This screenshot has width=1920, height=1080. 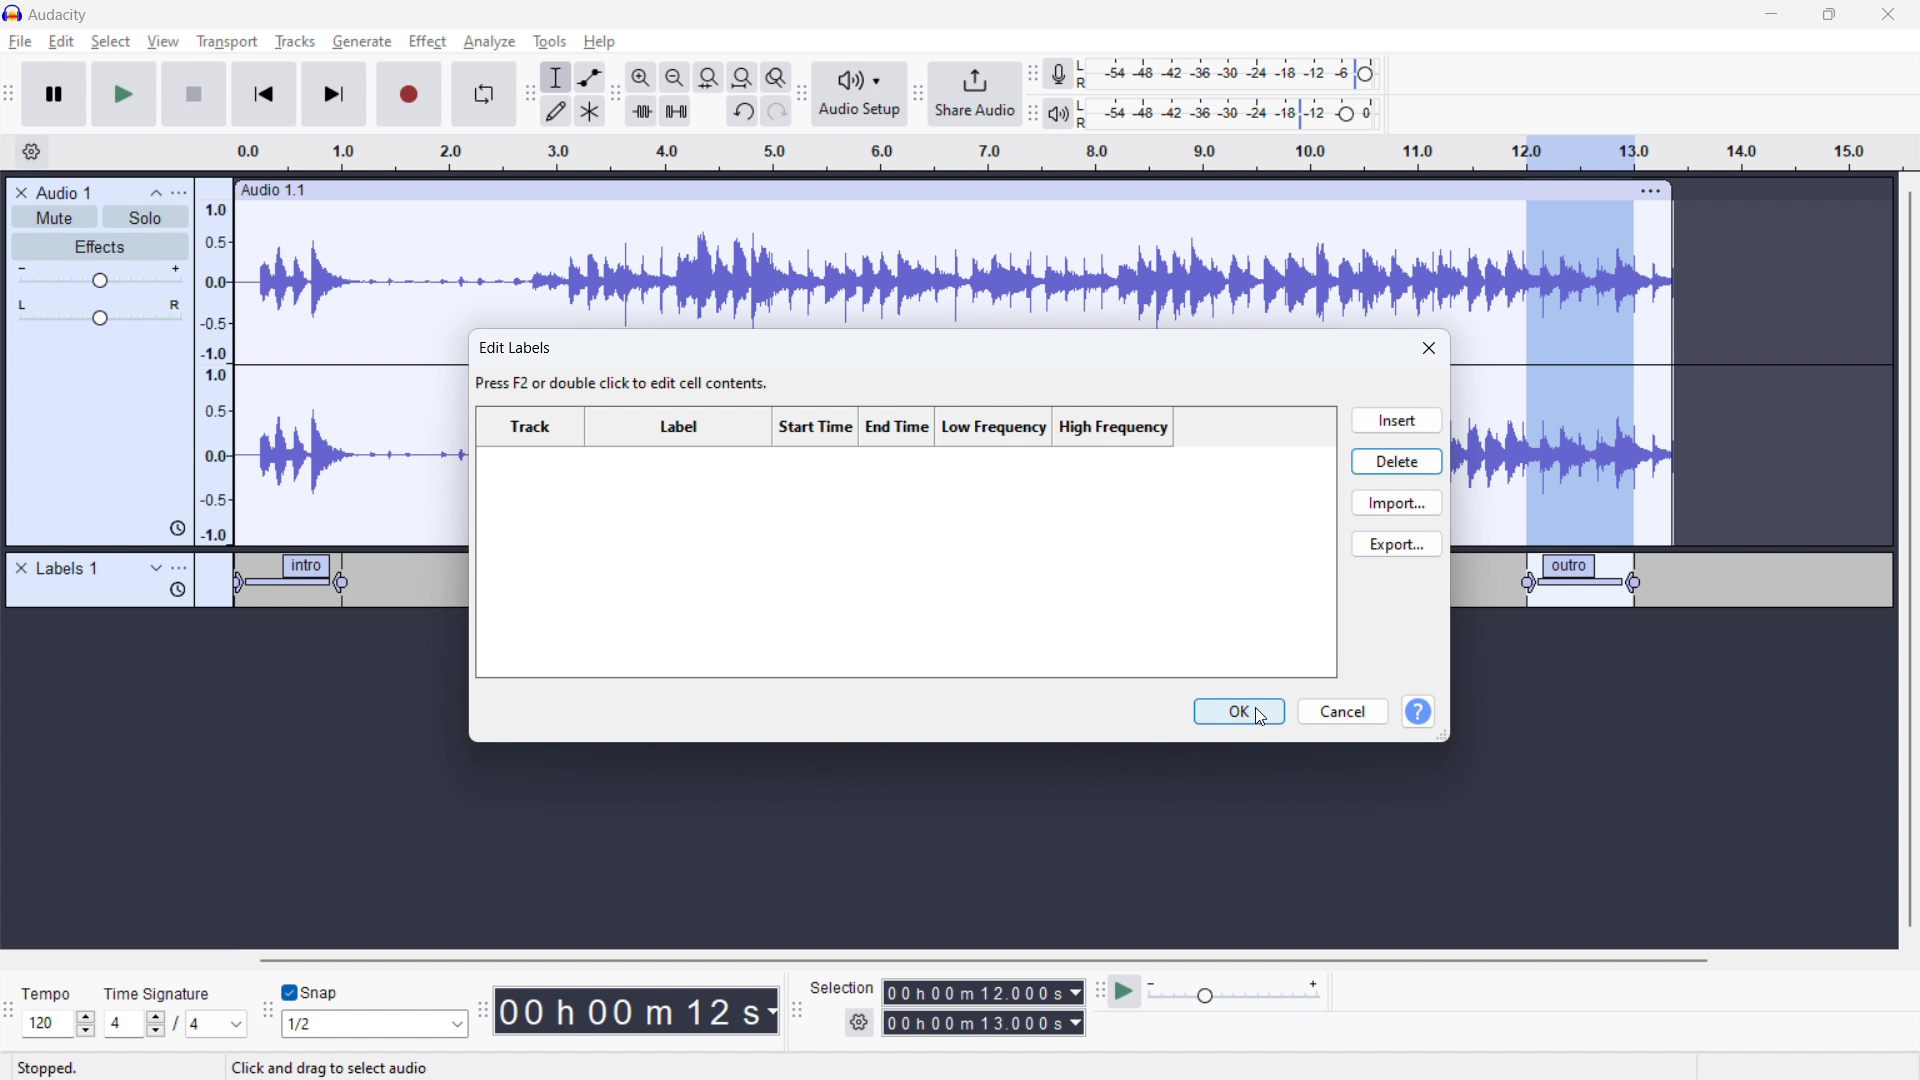 I want to click on close, so click(x=1888, y=15).